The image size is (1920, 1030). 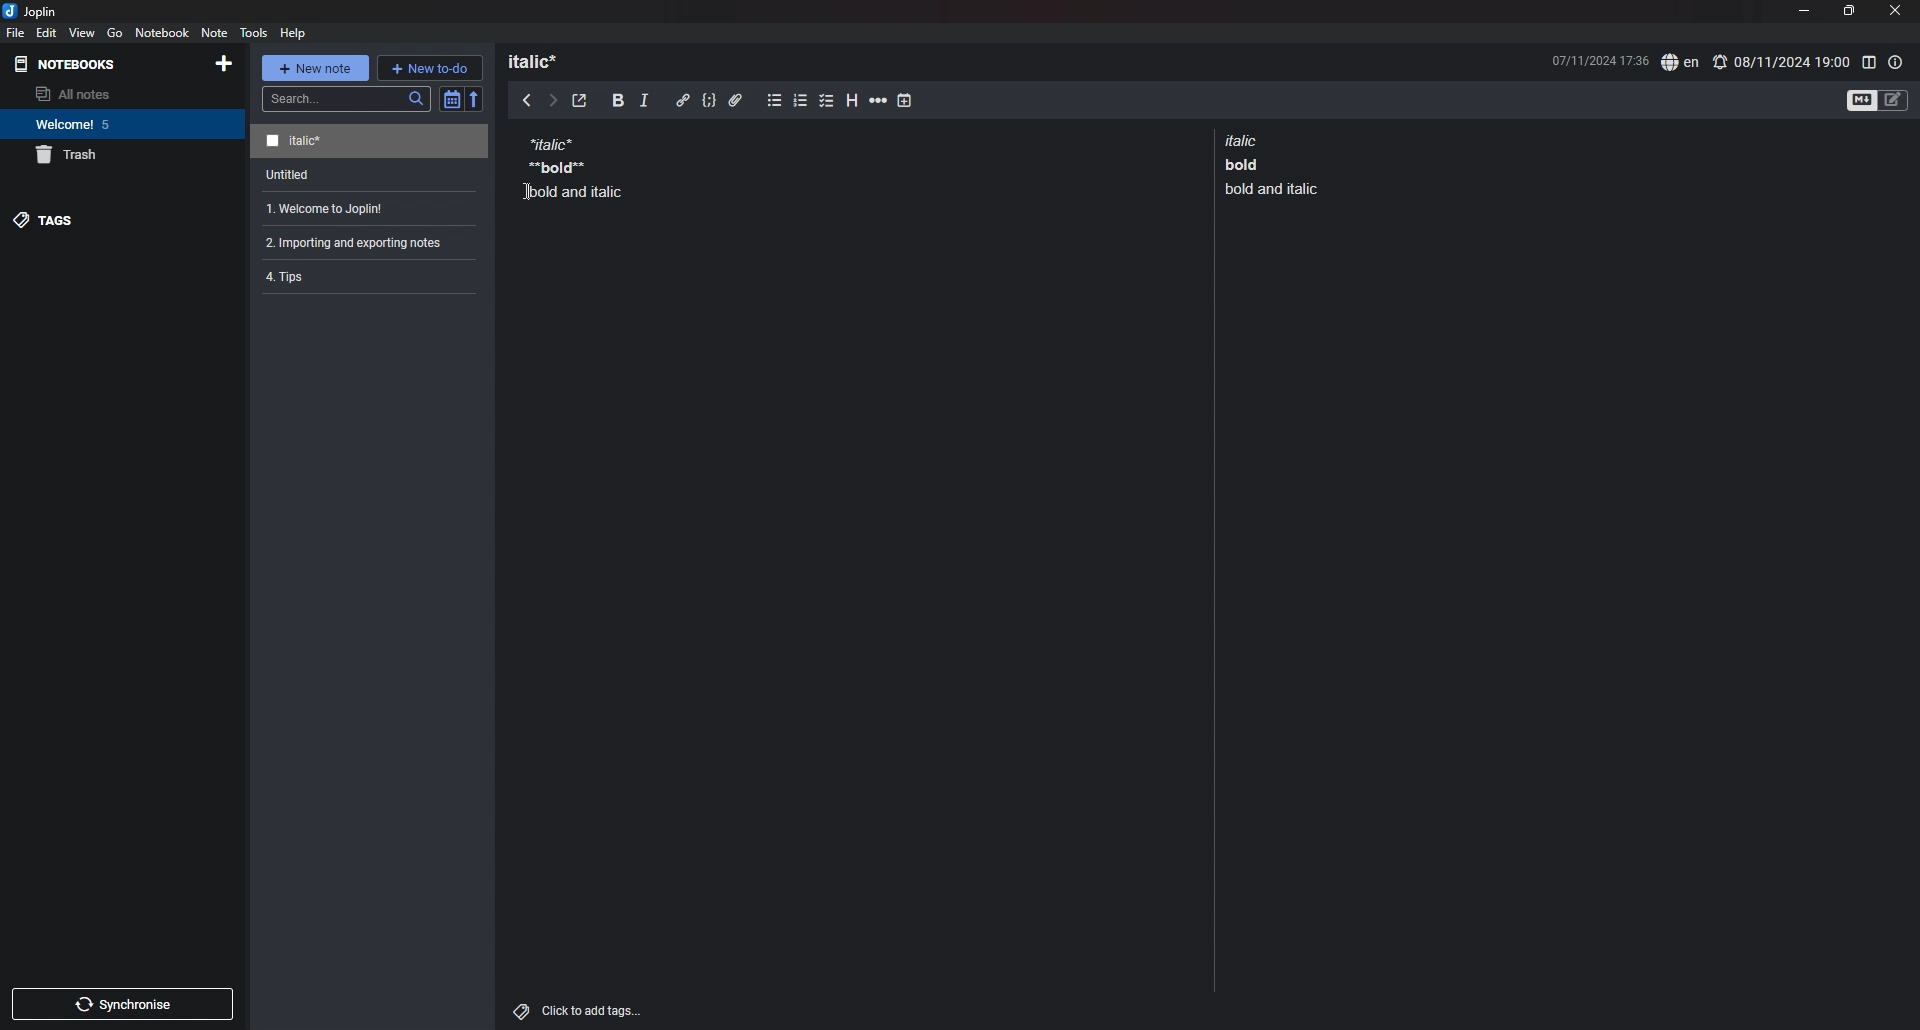 What do you see at coordinates (1680, 63) in the screenshot?
I see `spell check` at bounding box center [1680, 63].